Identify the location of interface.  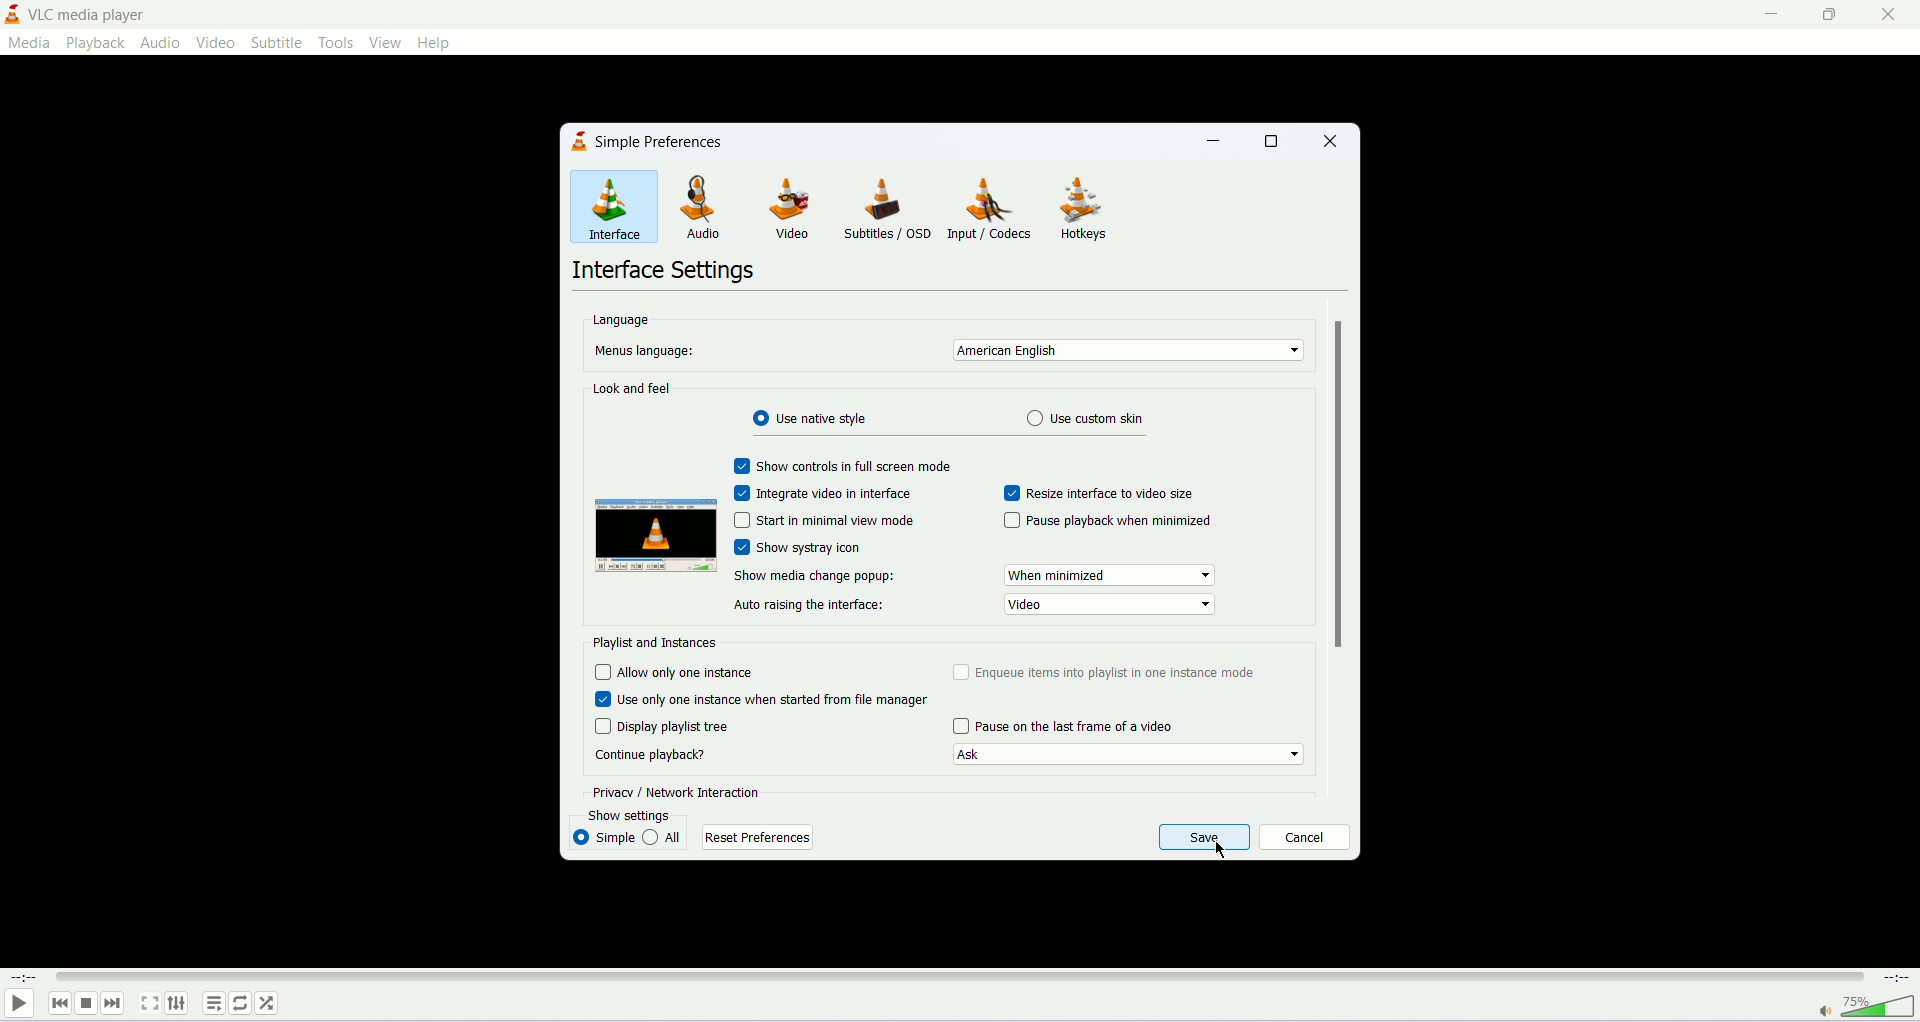
(615, 206).